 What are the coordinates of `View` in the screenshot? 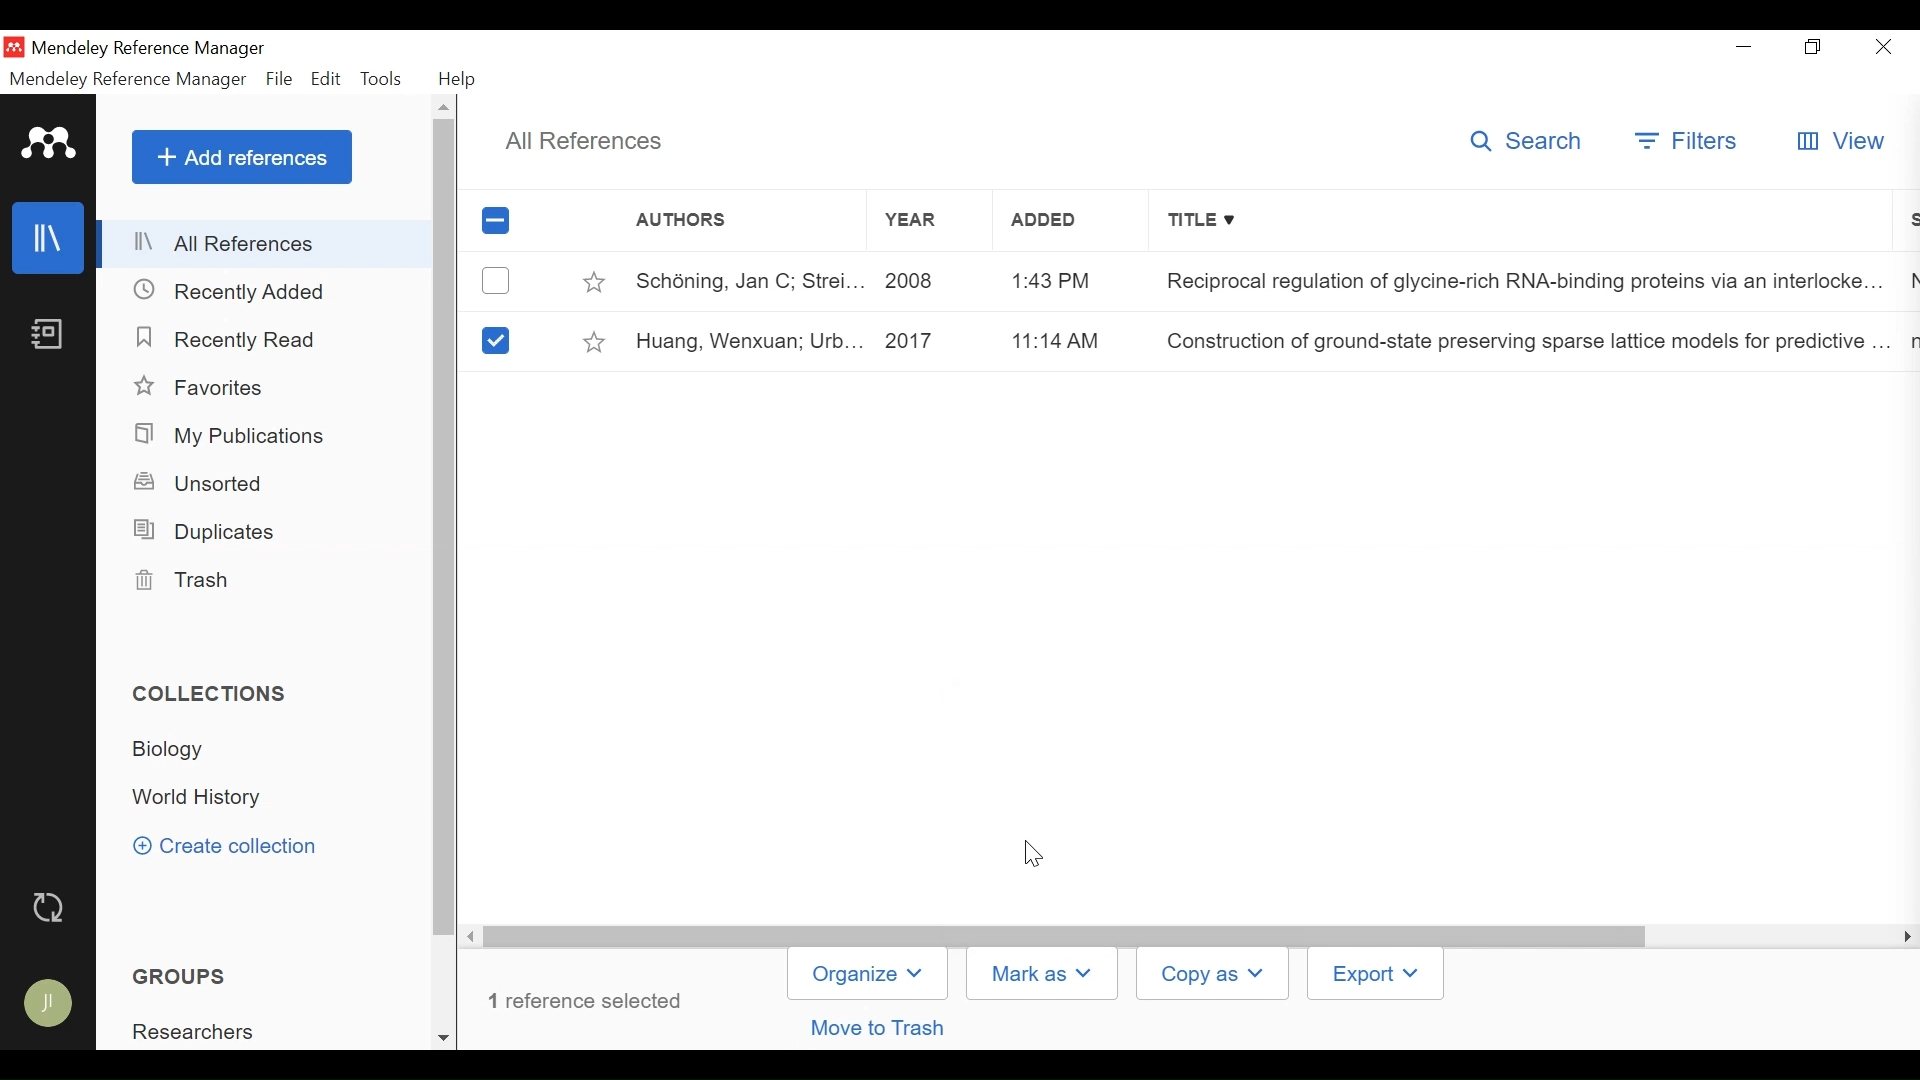 It's located at (1841, 143).